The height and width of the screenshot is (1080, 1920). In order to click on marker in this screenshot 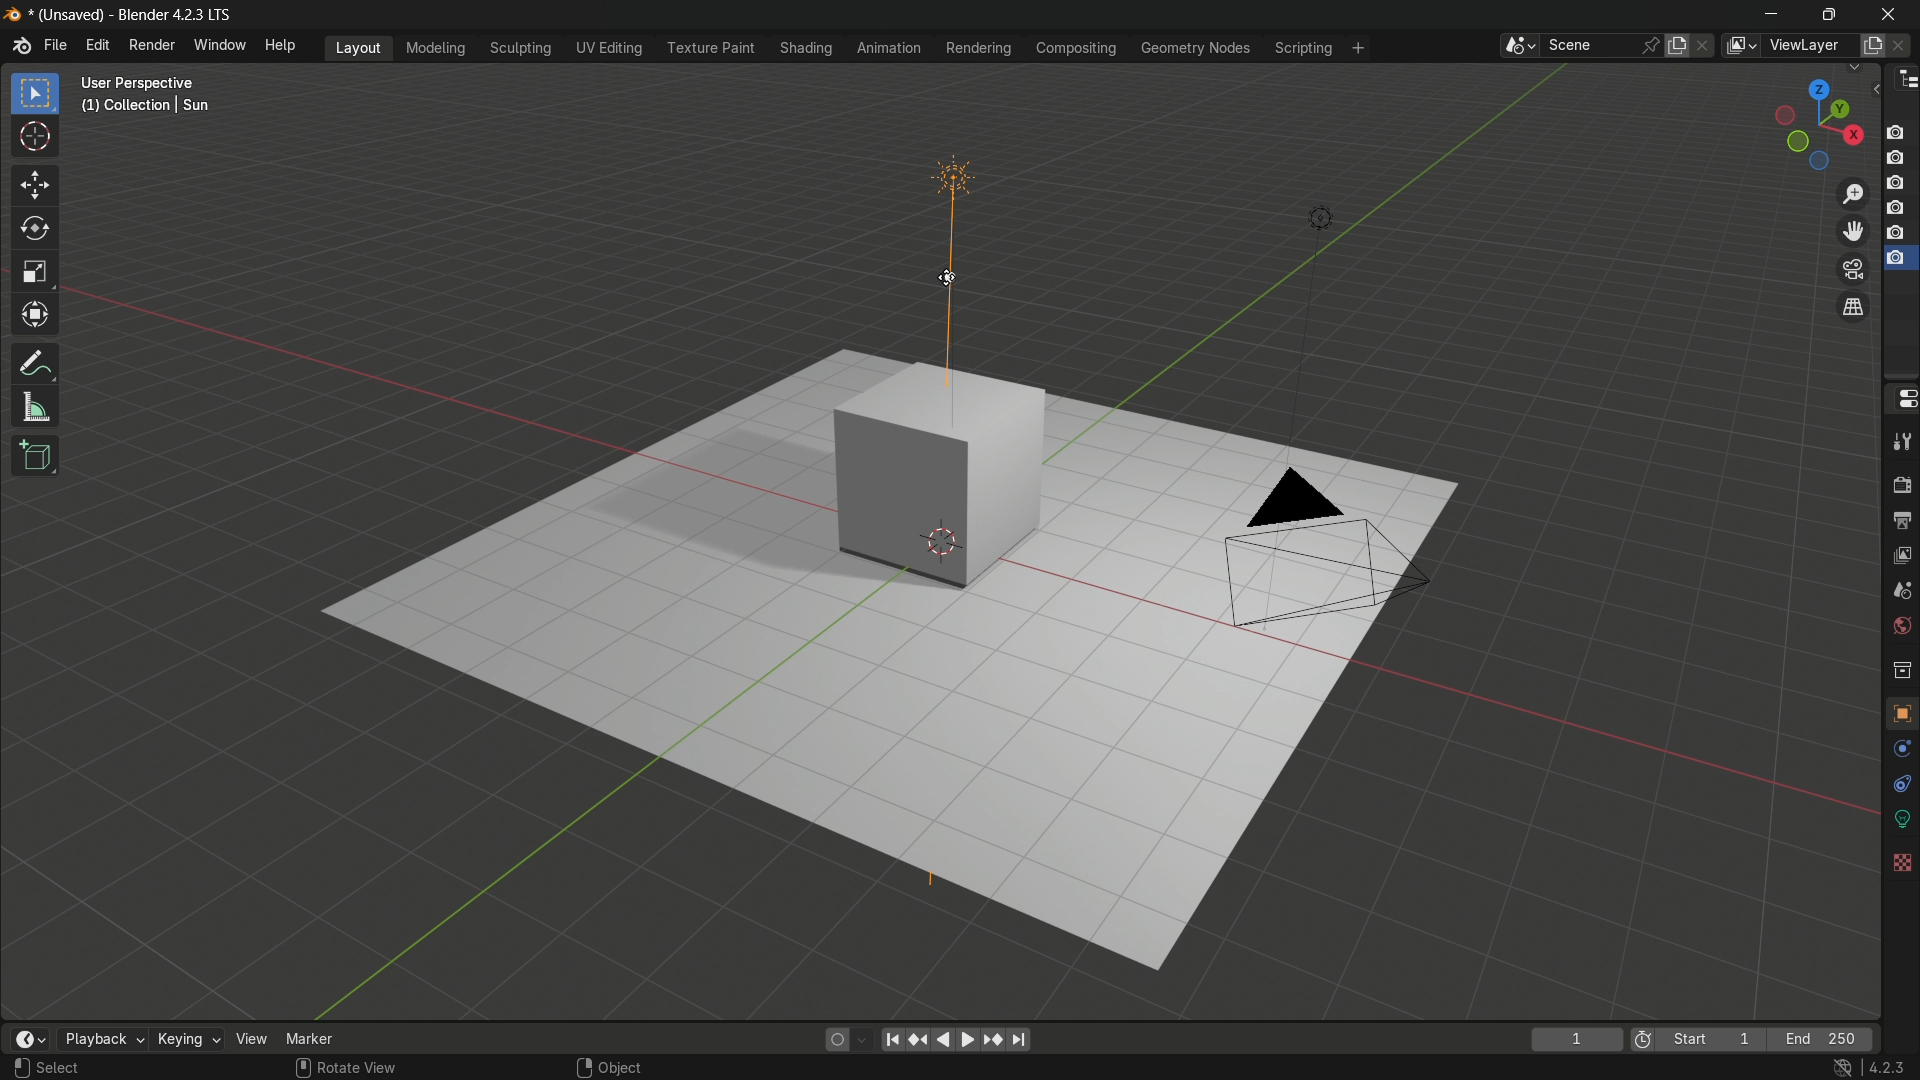, I will do `click(315, 1038)`.